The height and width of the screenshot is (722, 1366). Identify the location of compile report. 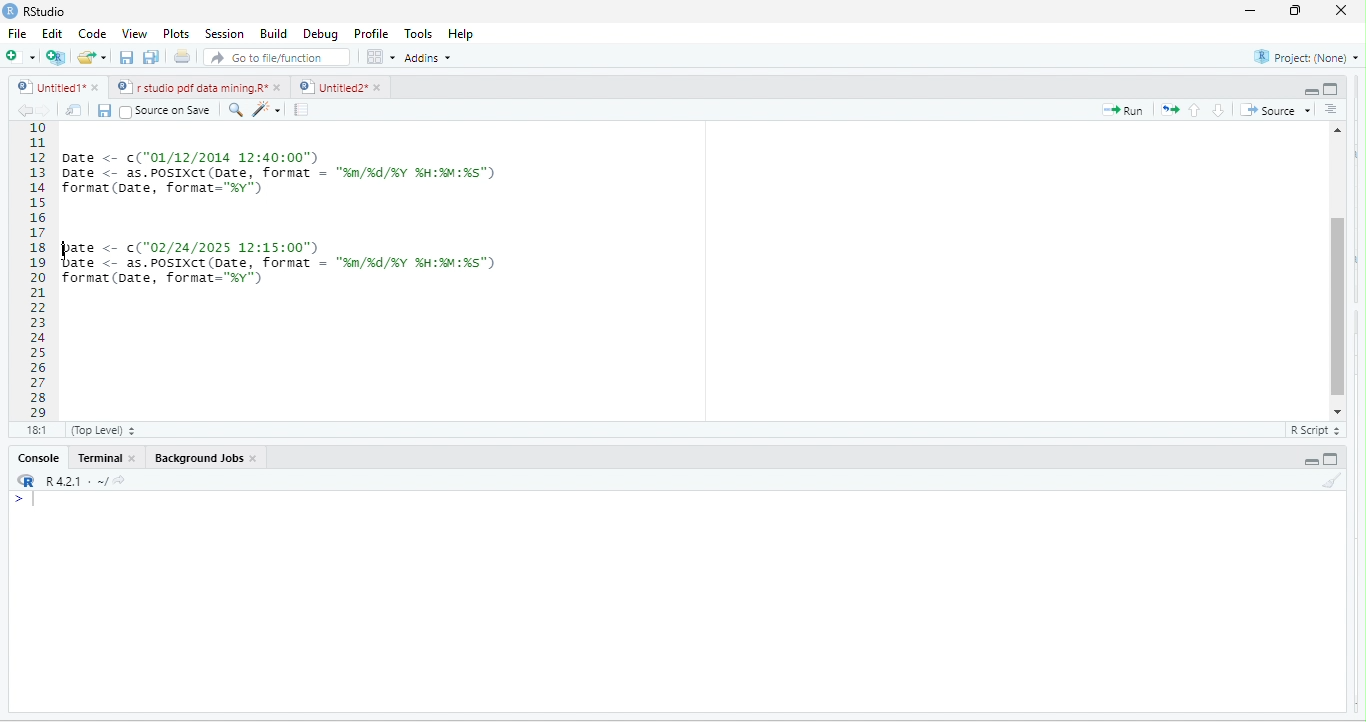
(304, 109).